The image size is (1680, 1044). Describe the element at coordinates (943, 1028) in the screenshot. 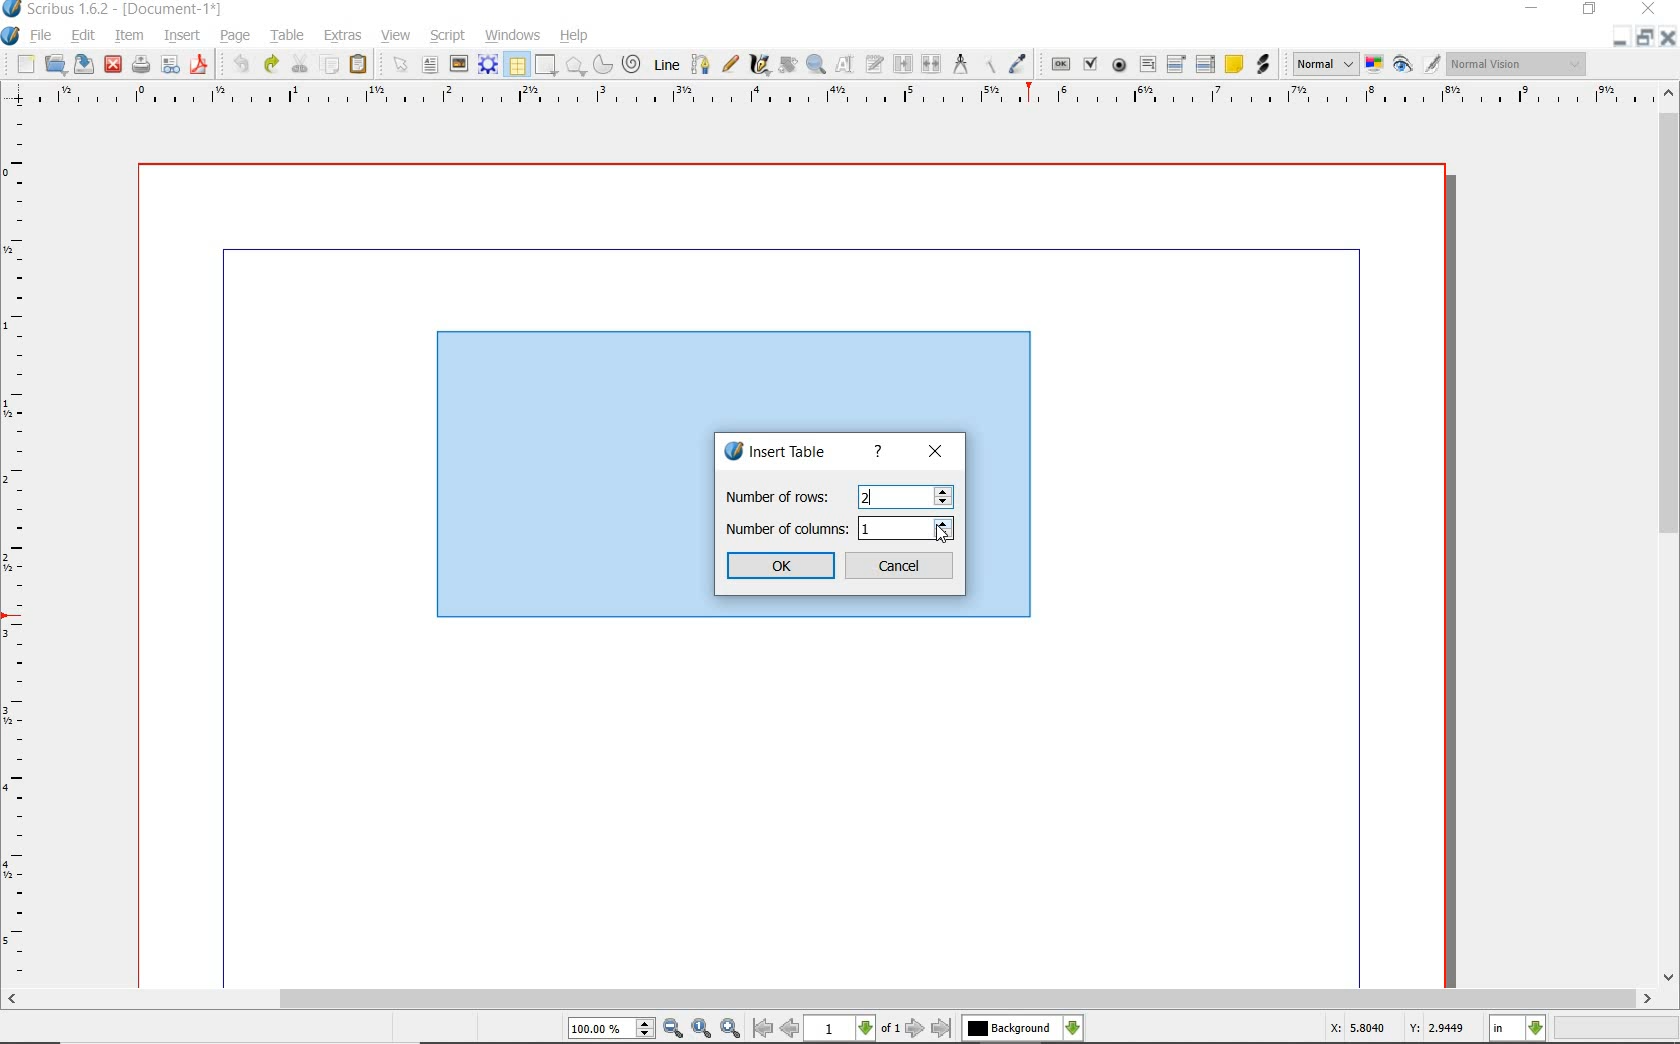

I see `go to last page` at that location.